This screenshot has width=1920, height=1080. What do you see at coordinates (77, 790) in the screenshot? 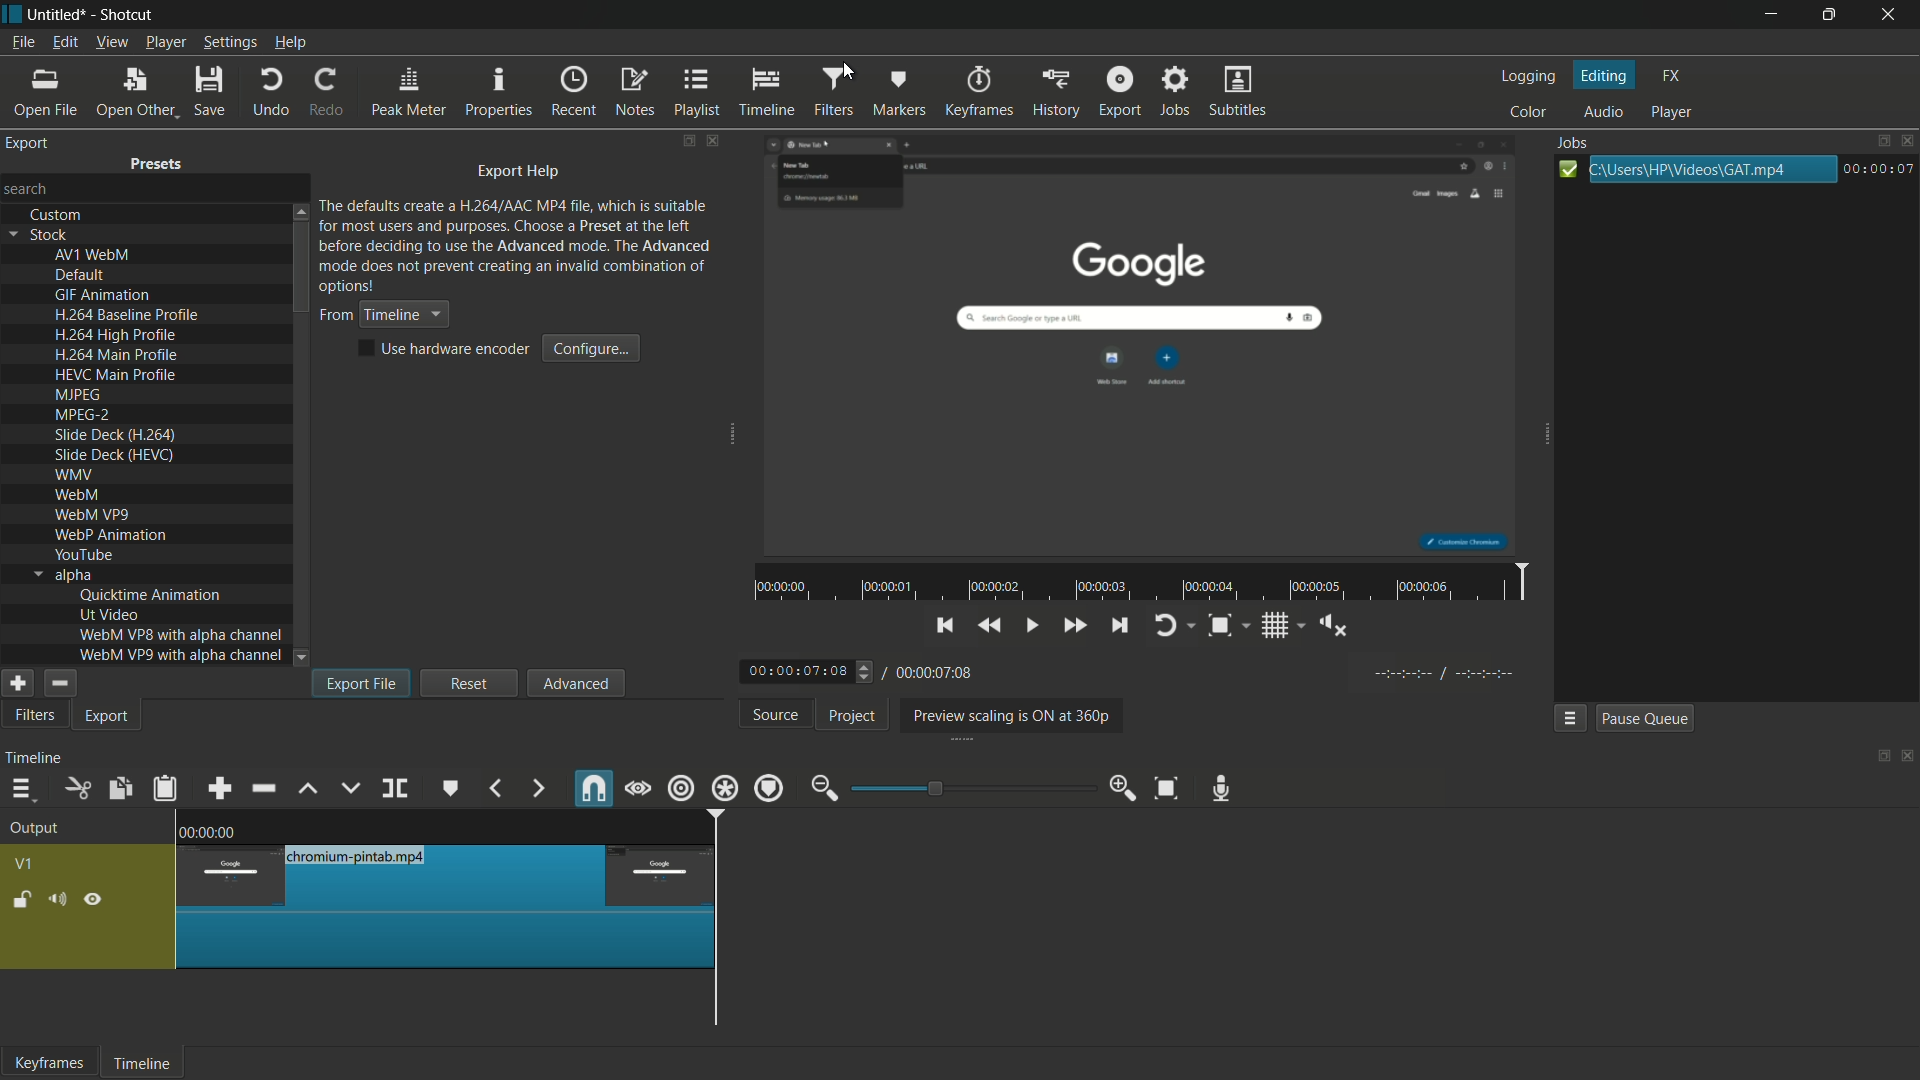
I see `cut` at bounding box center [77, 790].